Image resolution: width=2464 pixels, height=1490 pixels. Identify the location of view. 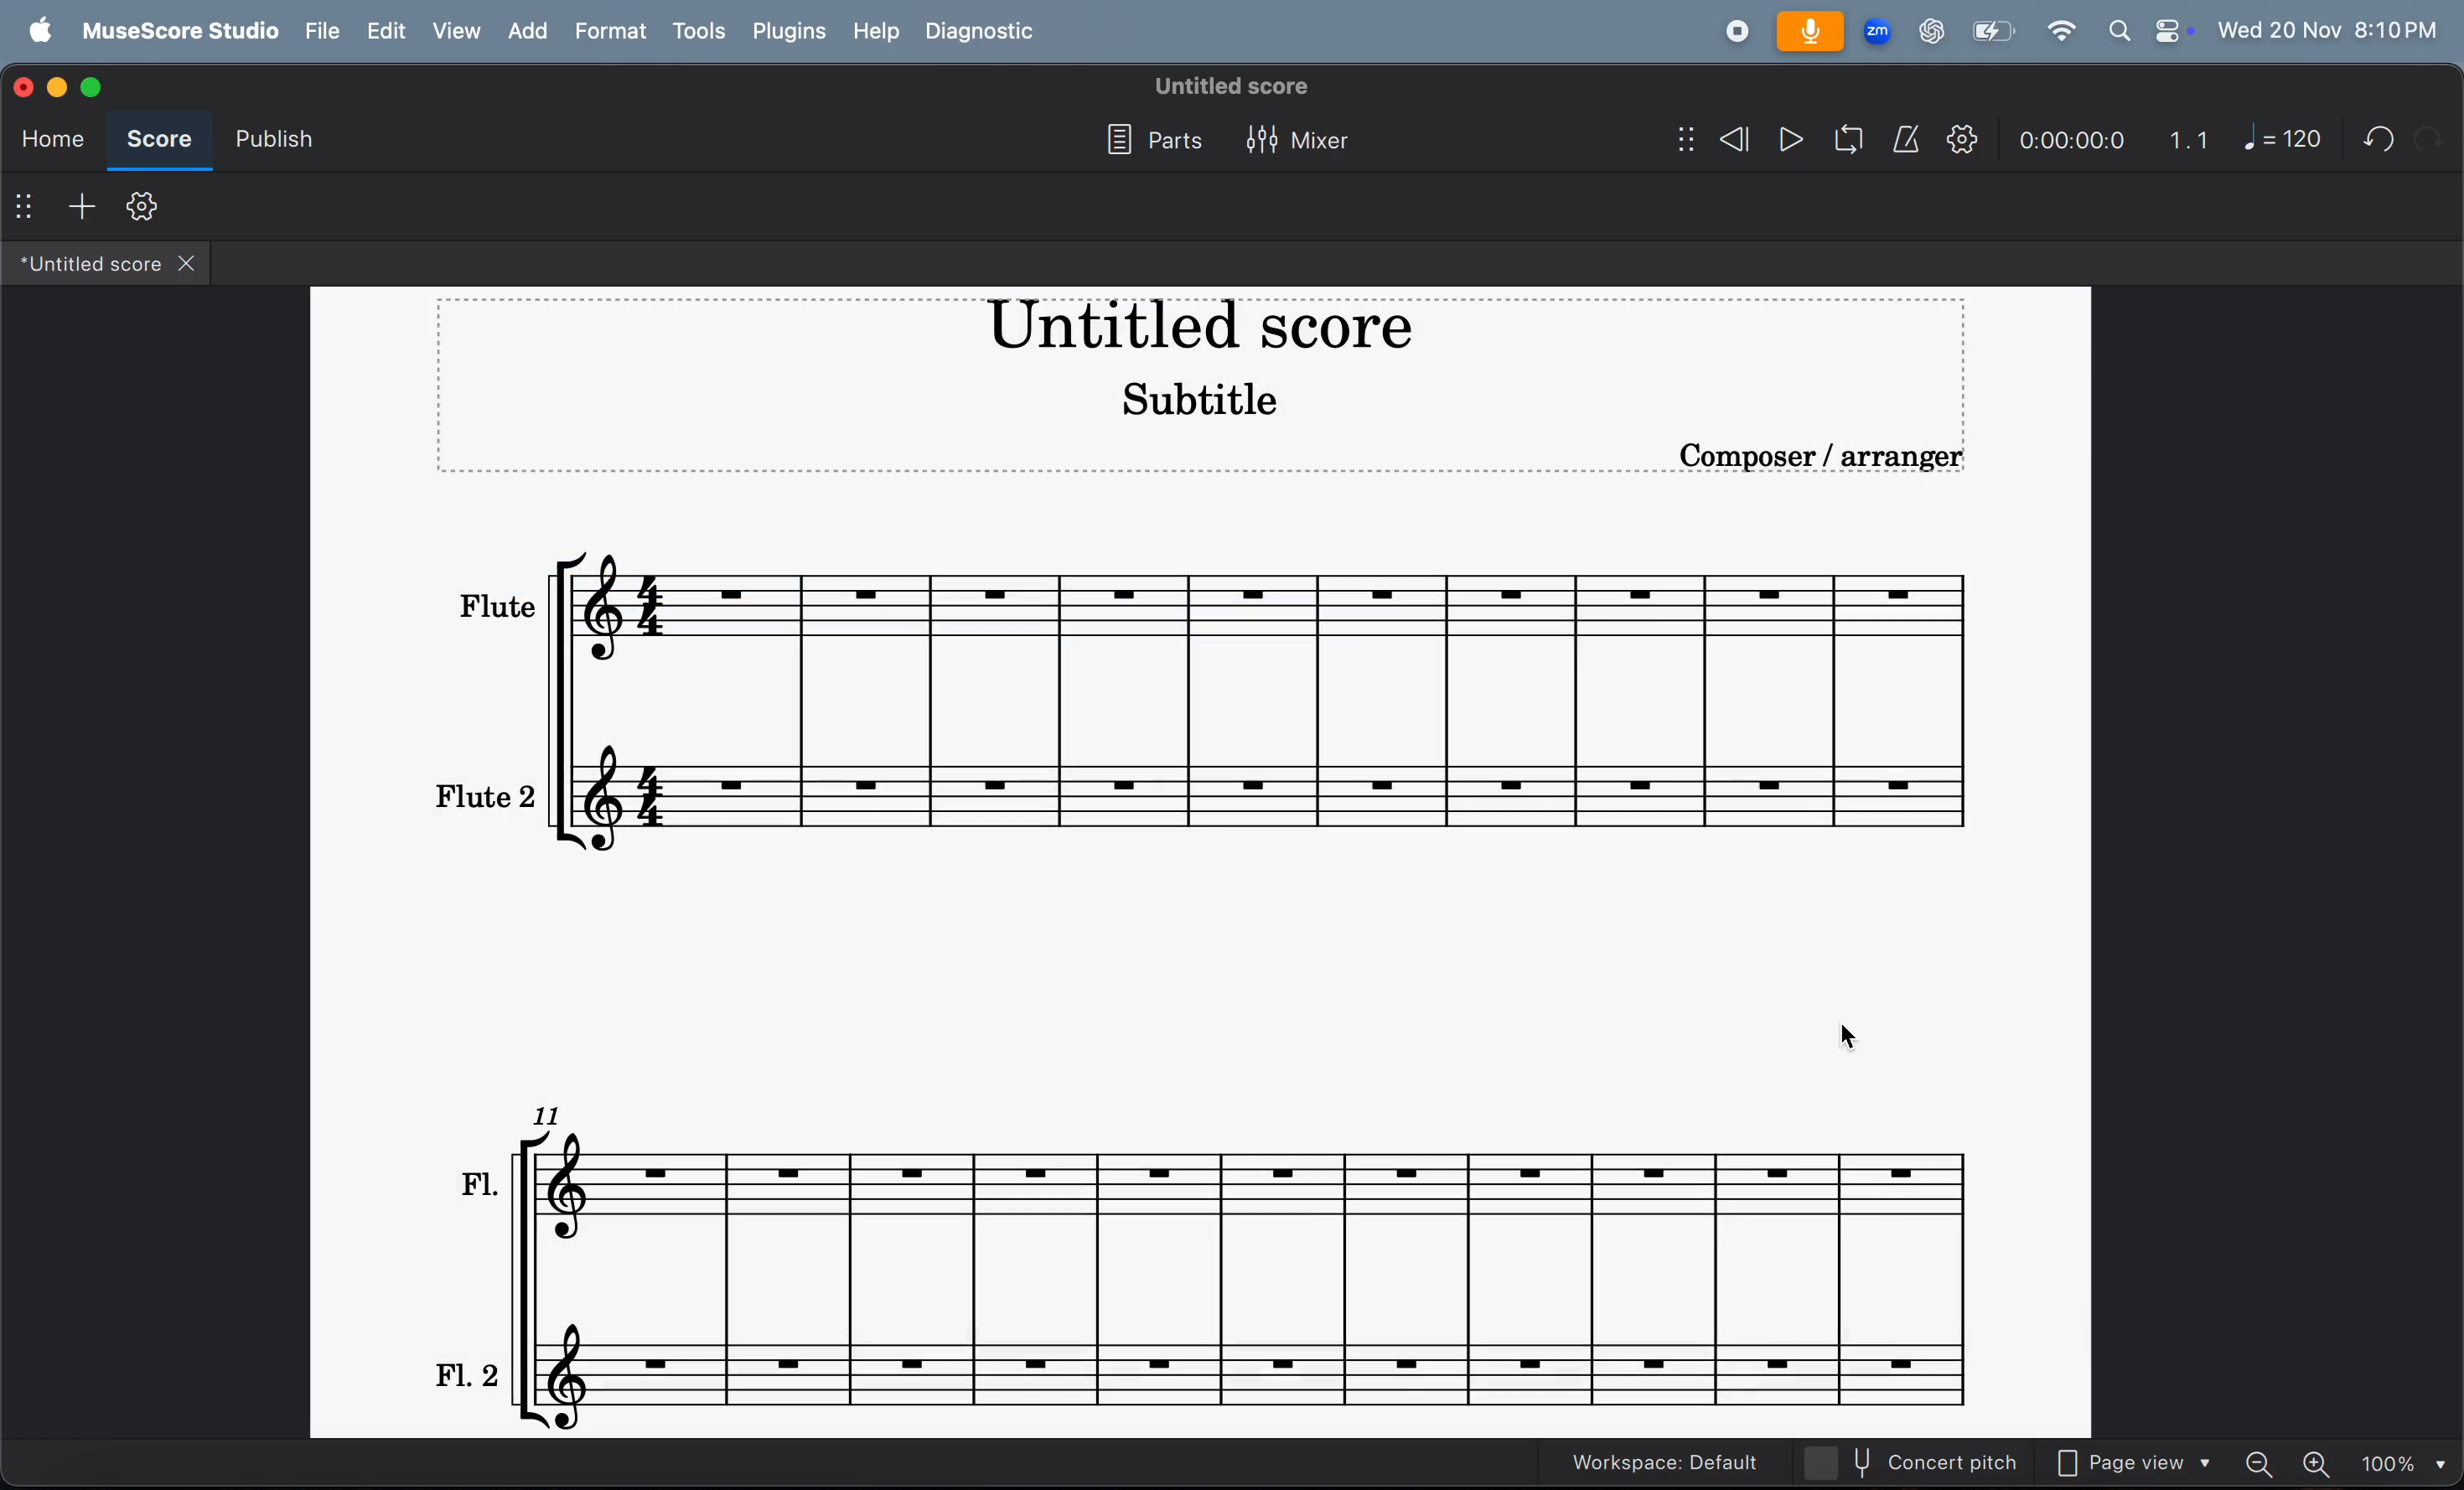
(456, 32).